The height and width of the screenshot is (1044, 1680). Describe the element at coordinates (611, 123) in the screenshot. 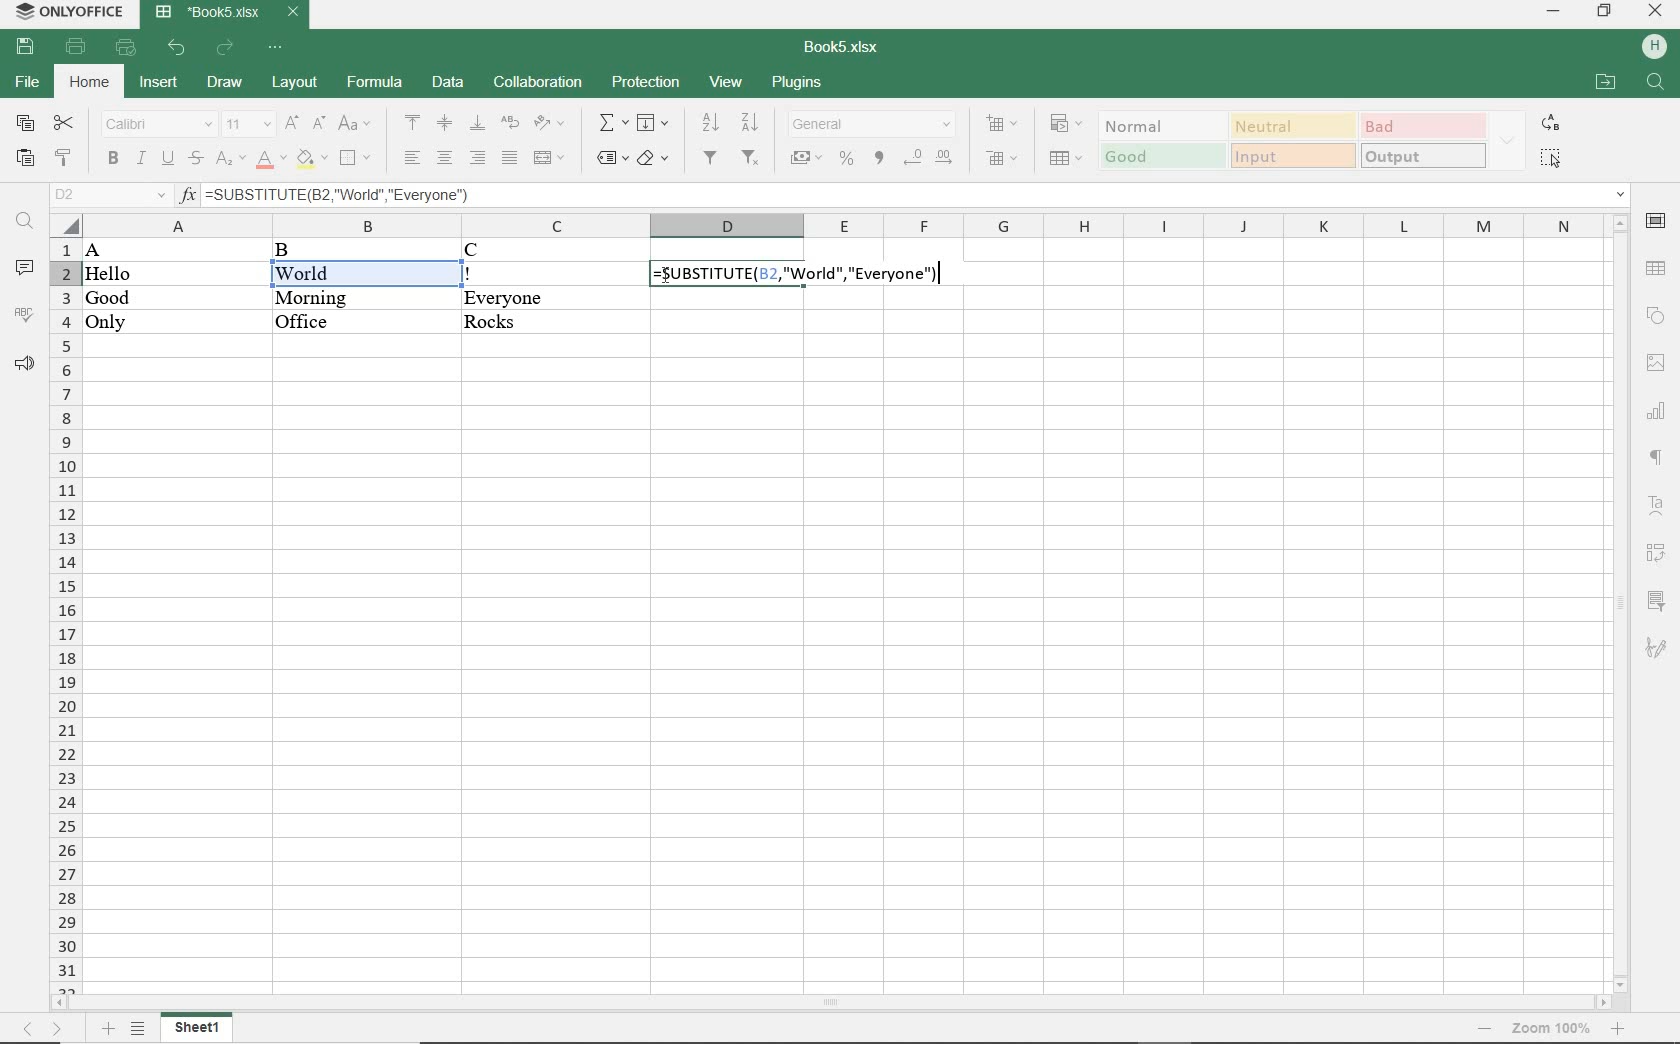

I see `summation` at that location.